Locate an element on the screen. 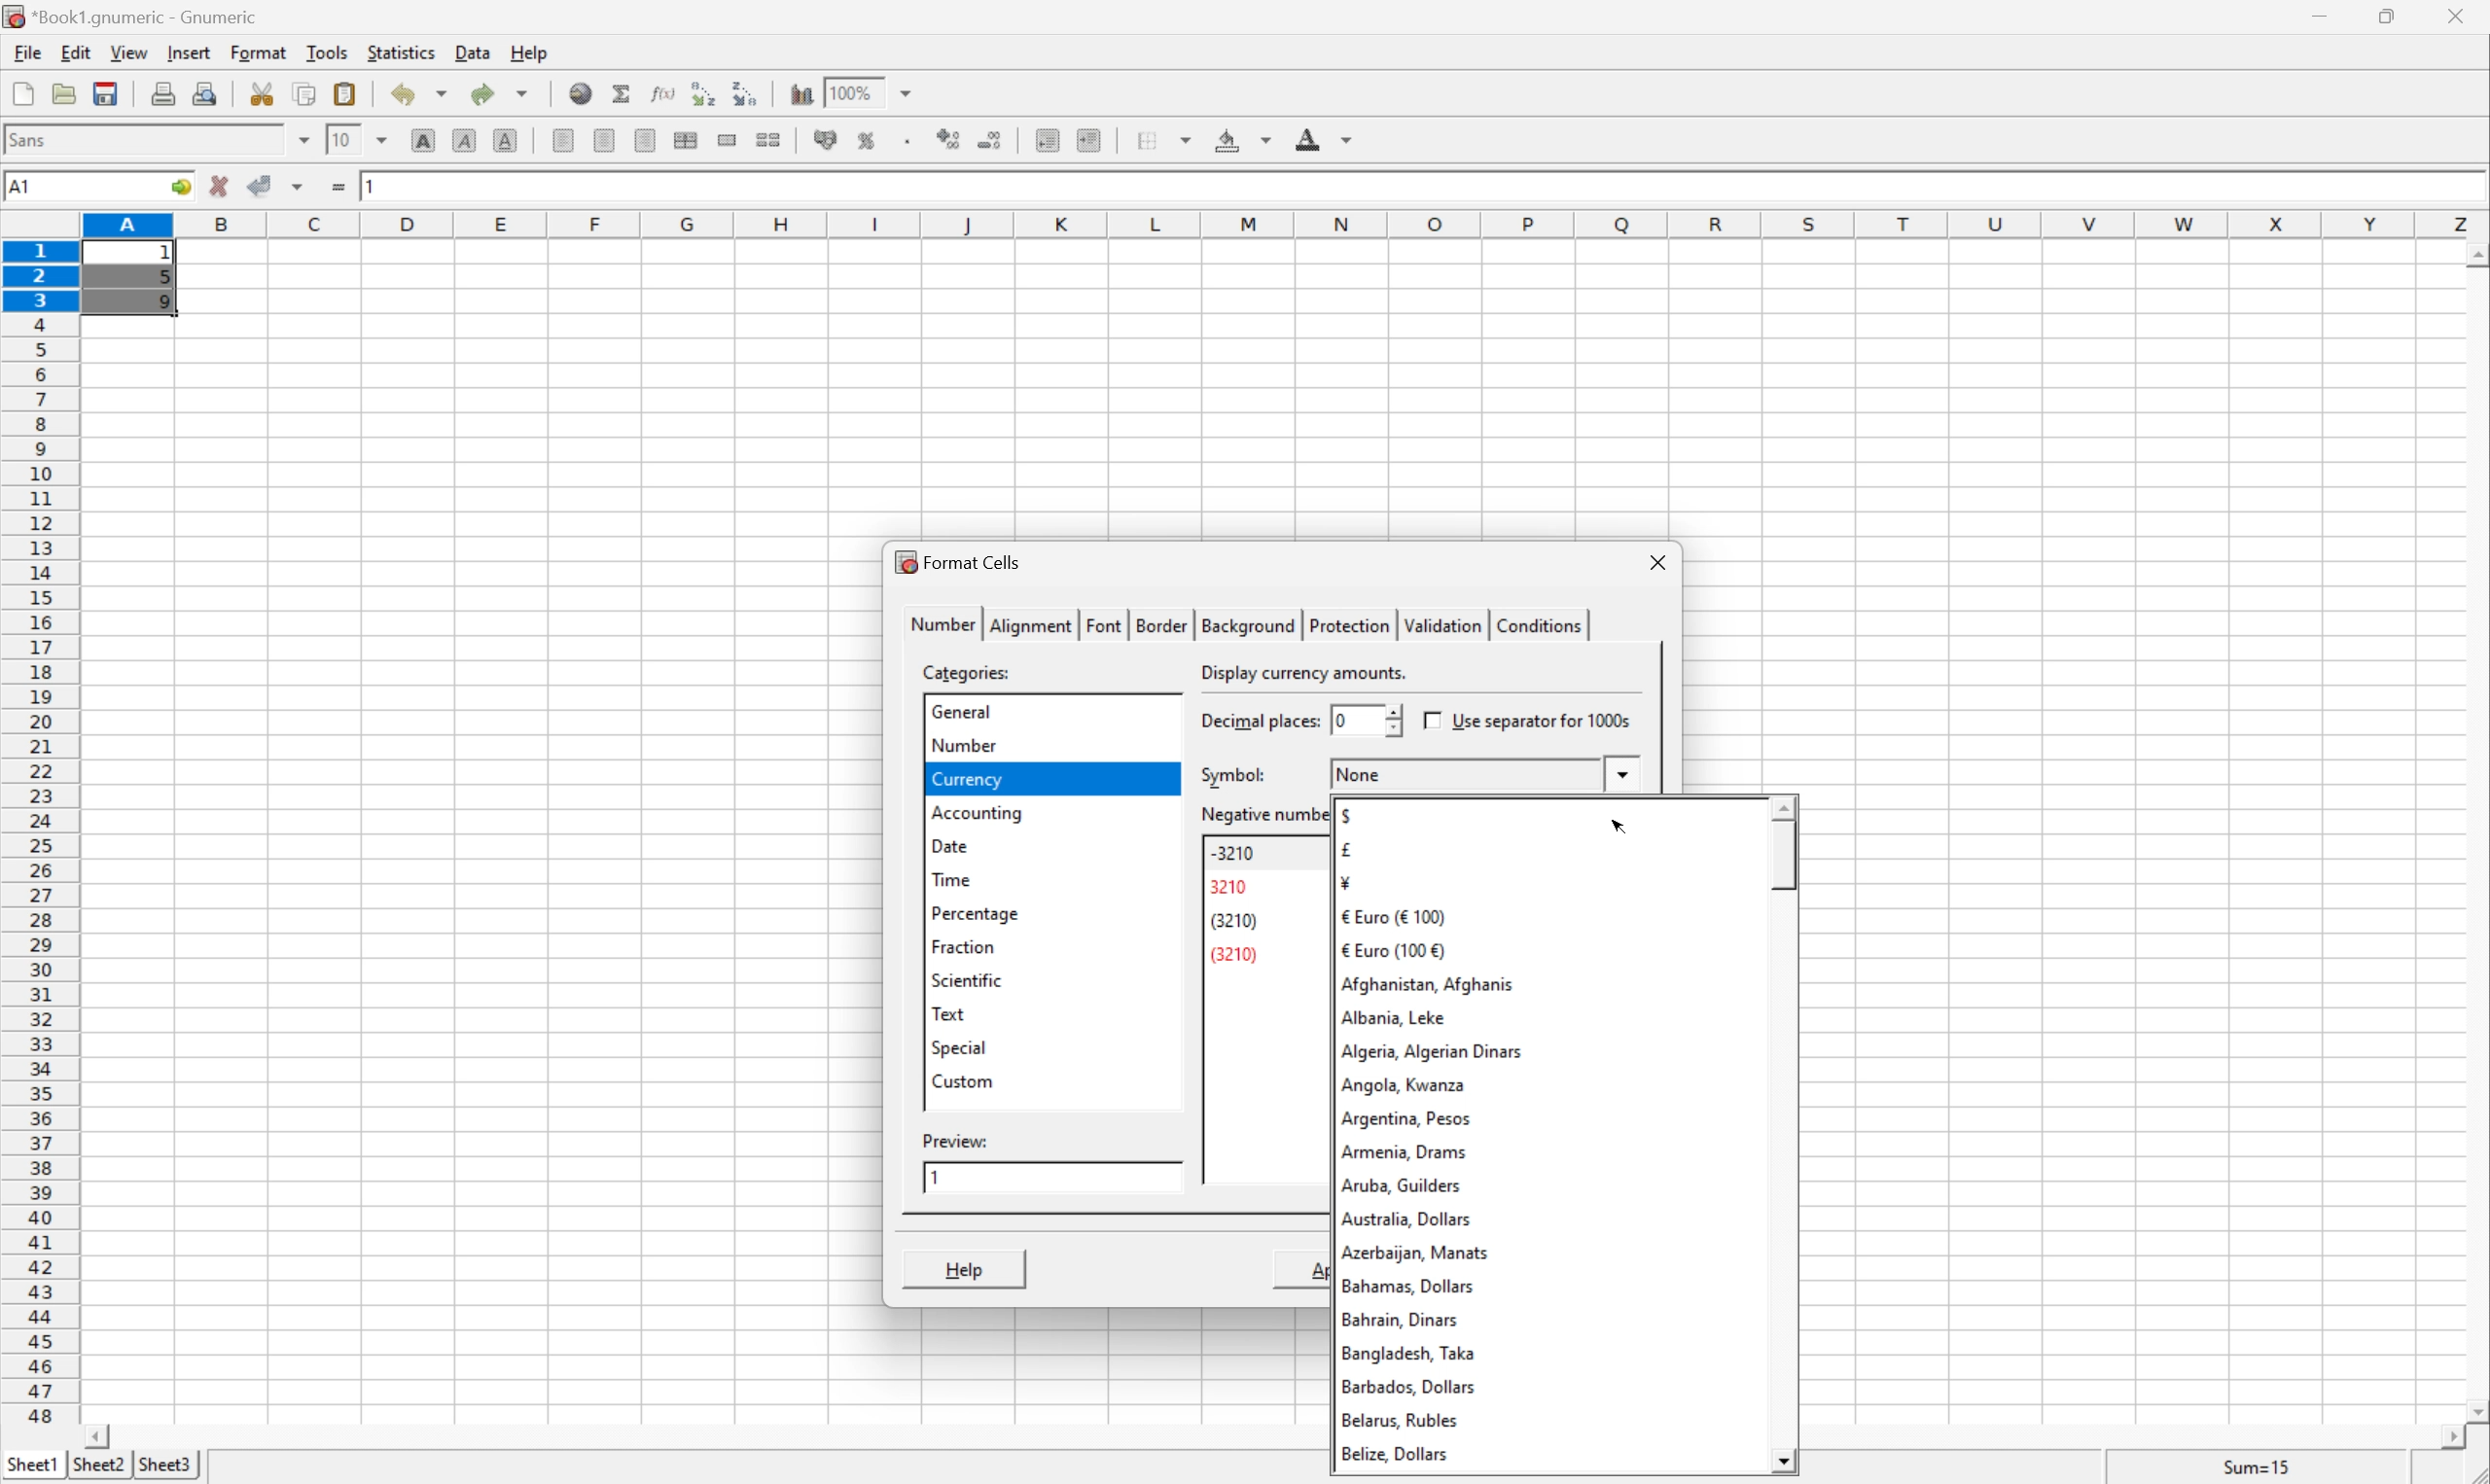  sheet2 is located at coordinates (98, 1470).